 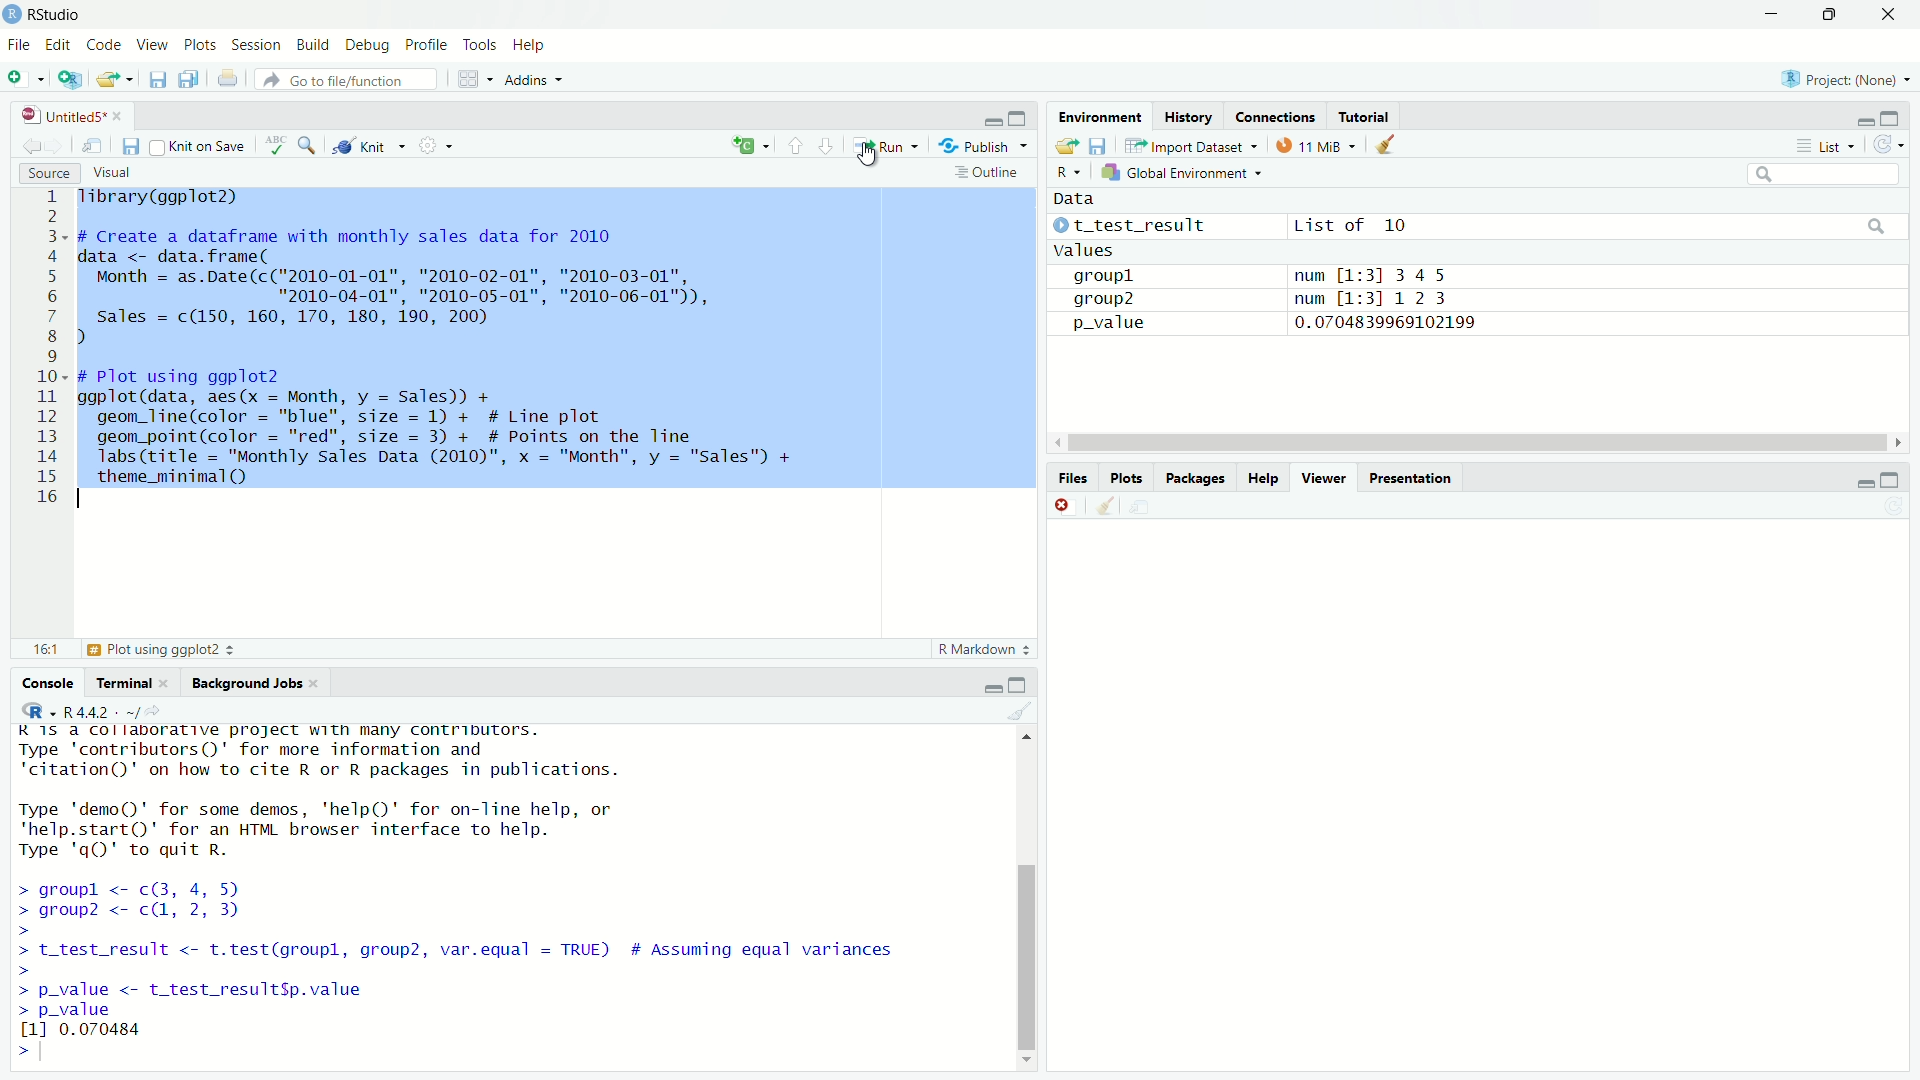 I want to click on Terminal, so click(x=129, y=680).